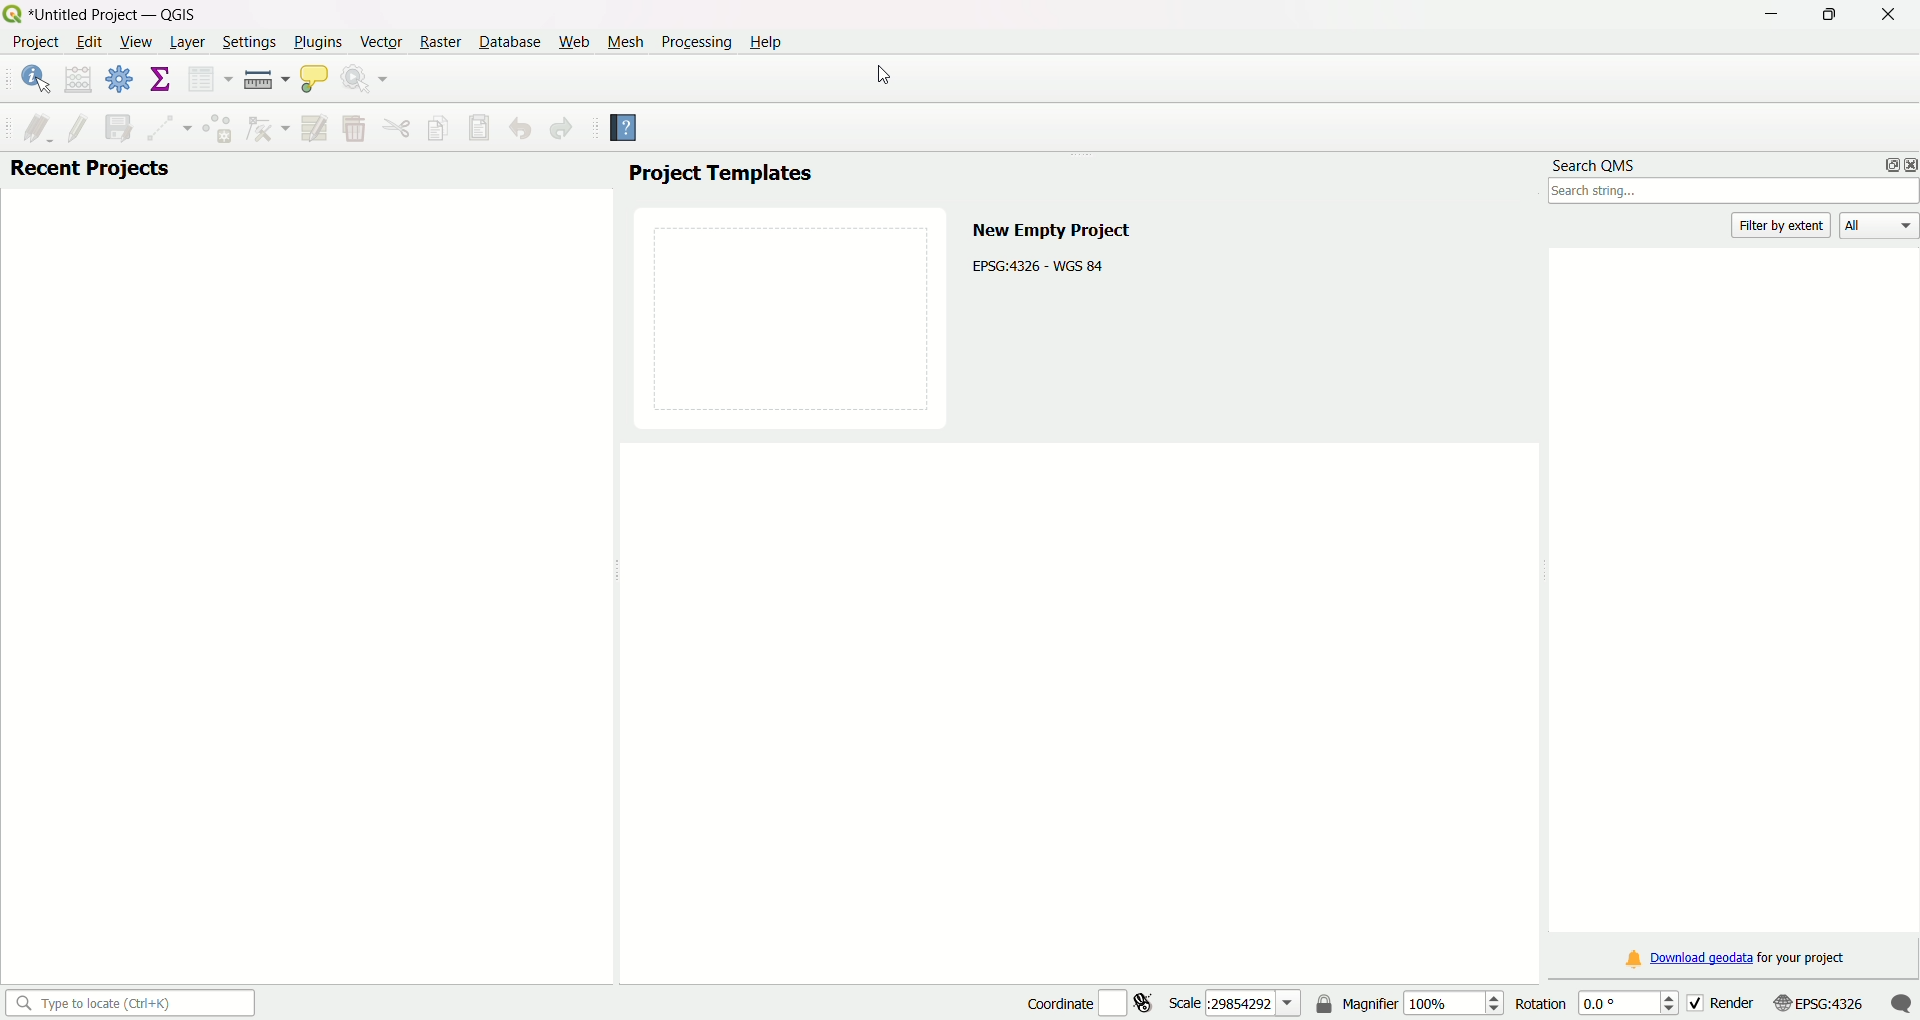  Describe the element at coordinates (625, 130) in the screenshot. I see `help contents` at that location.